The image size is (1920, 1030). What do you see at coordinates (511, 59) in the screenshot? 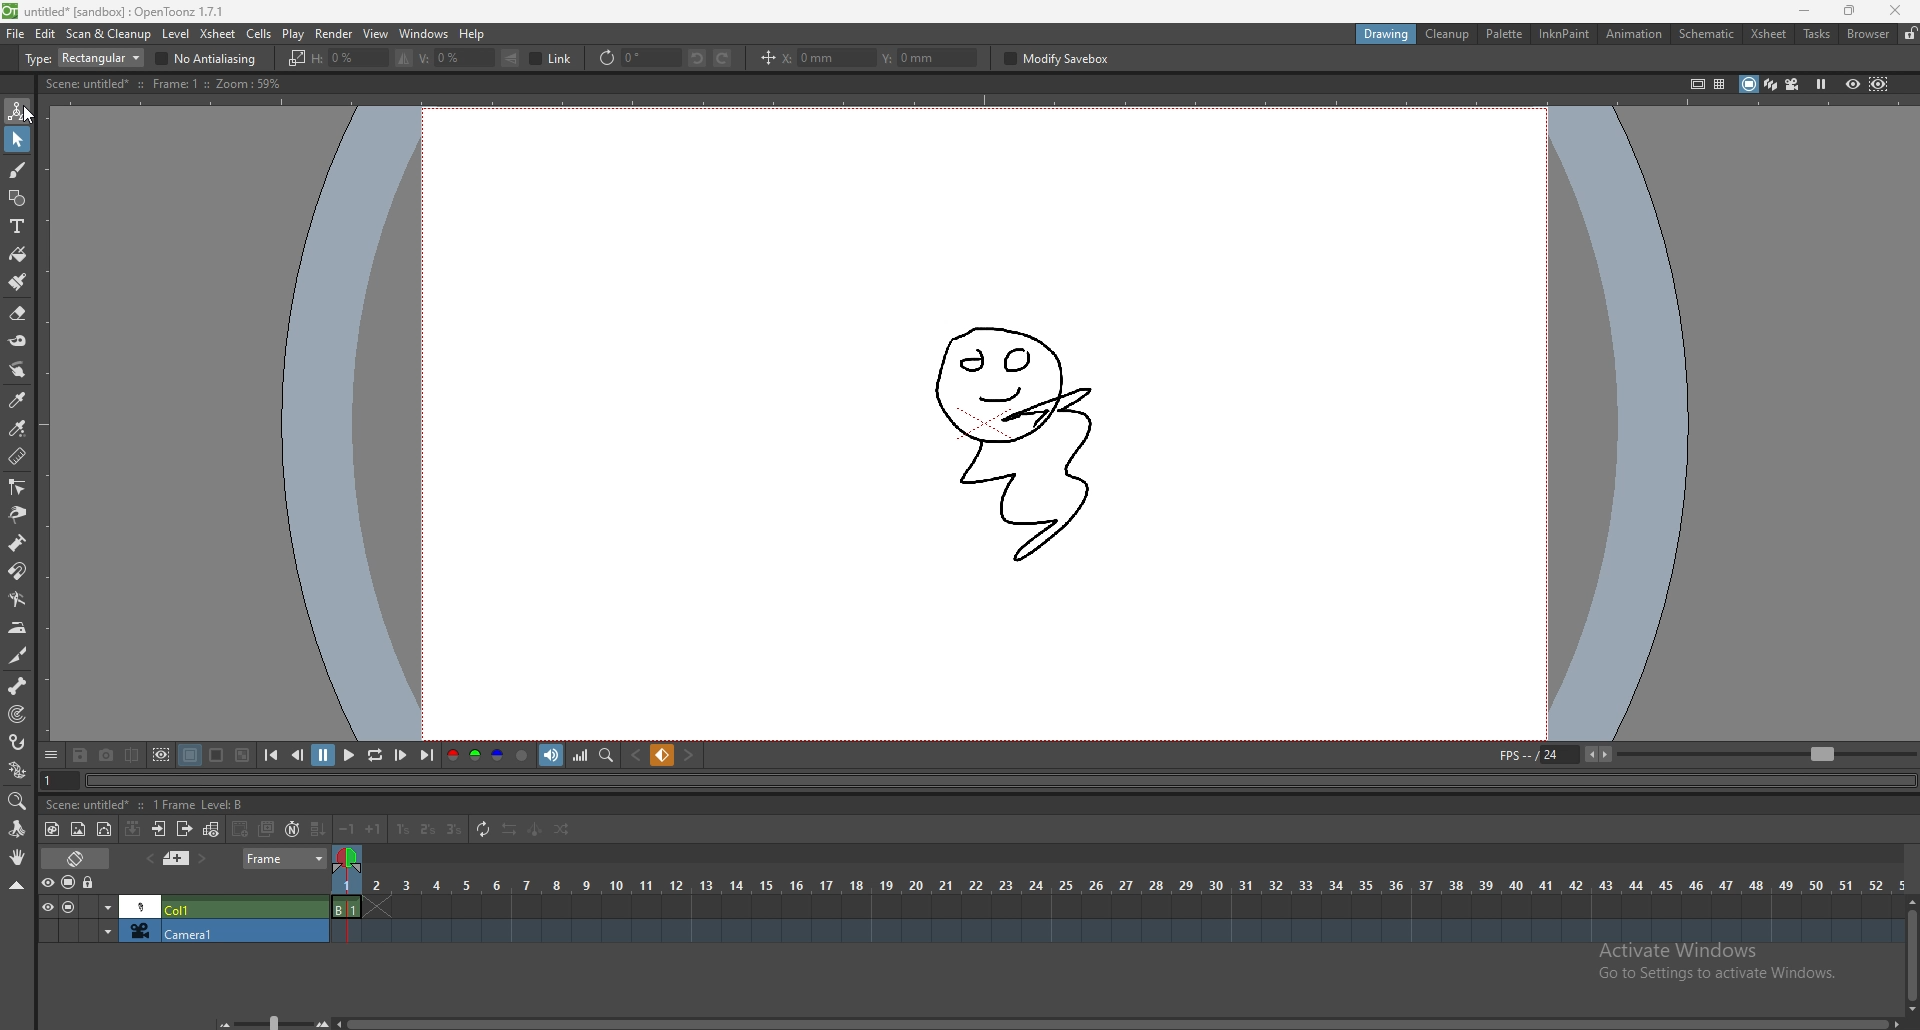
I see `flip section vertically` at bounding box center [511, 59].